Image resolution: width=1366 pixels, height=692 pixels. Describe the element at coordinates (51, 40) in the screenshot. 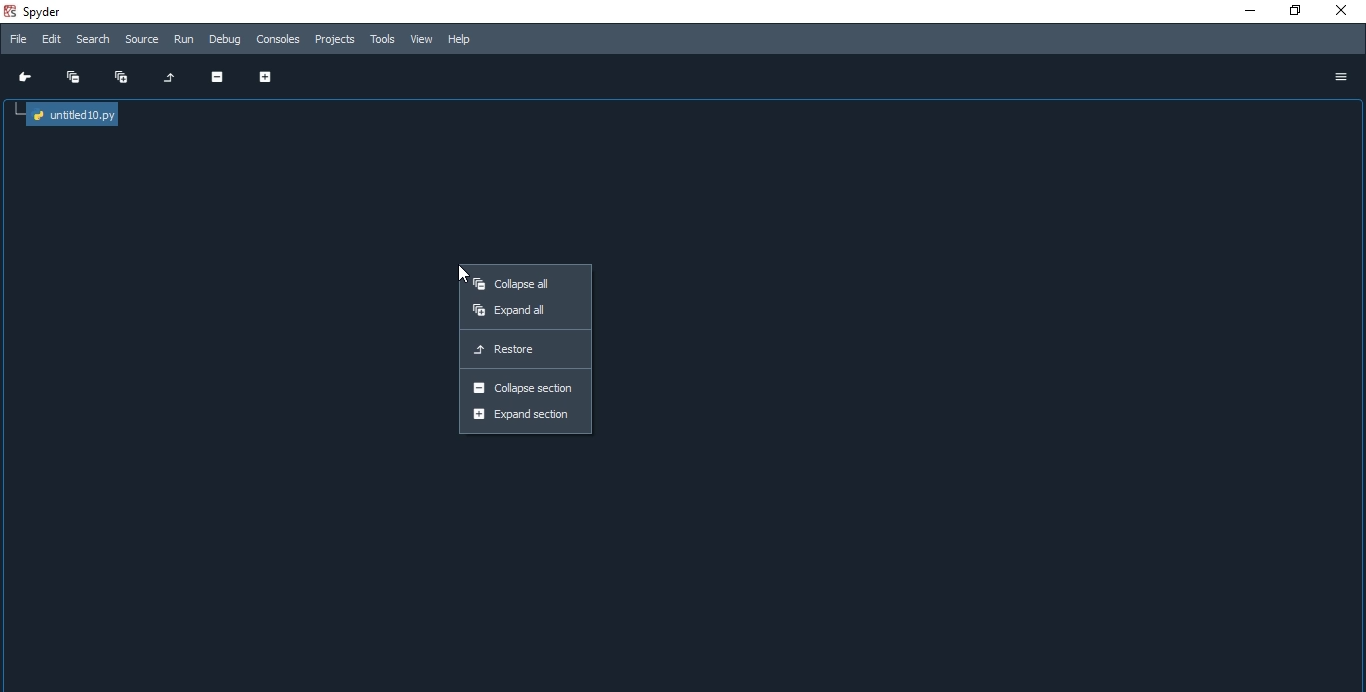

I see `Edit` at that location.